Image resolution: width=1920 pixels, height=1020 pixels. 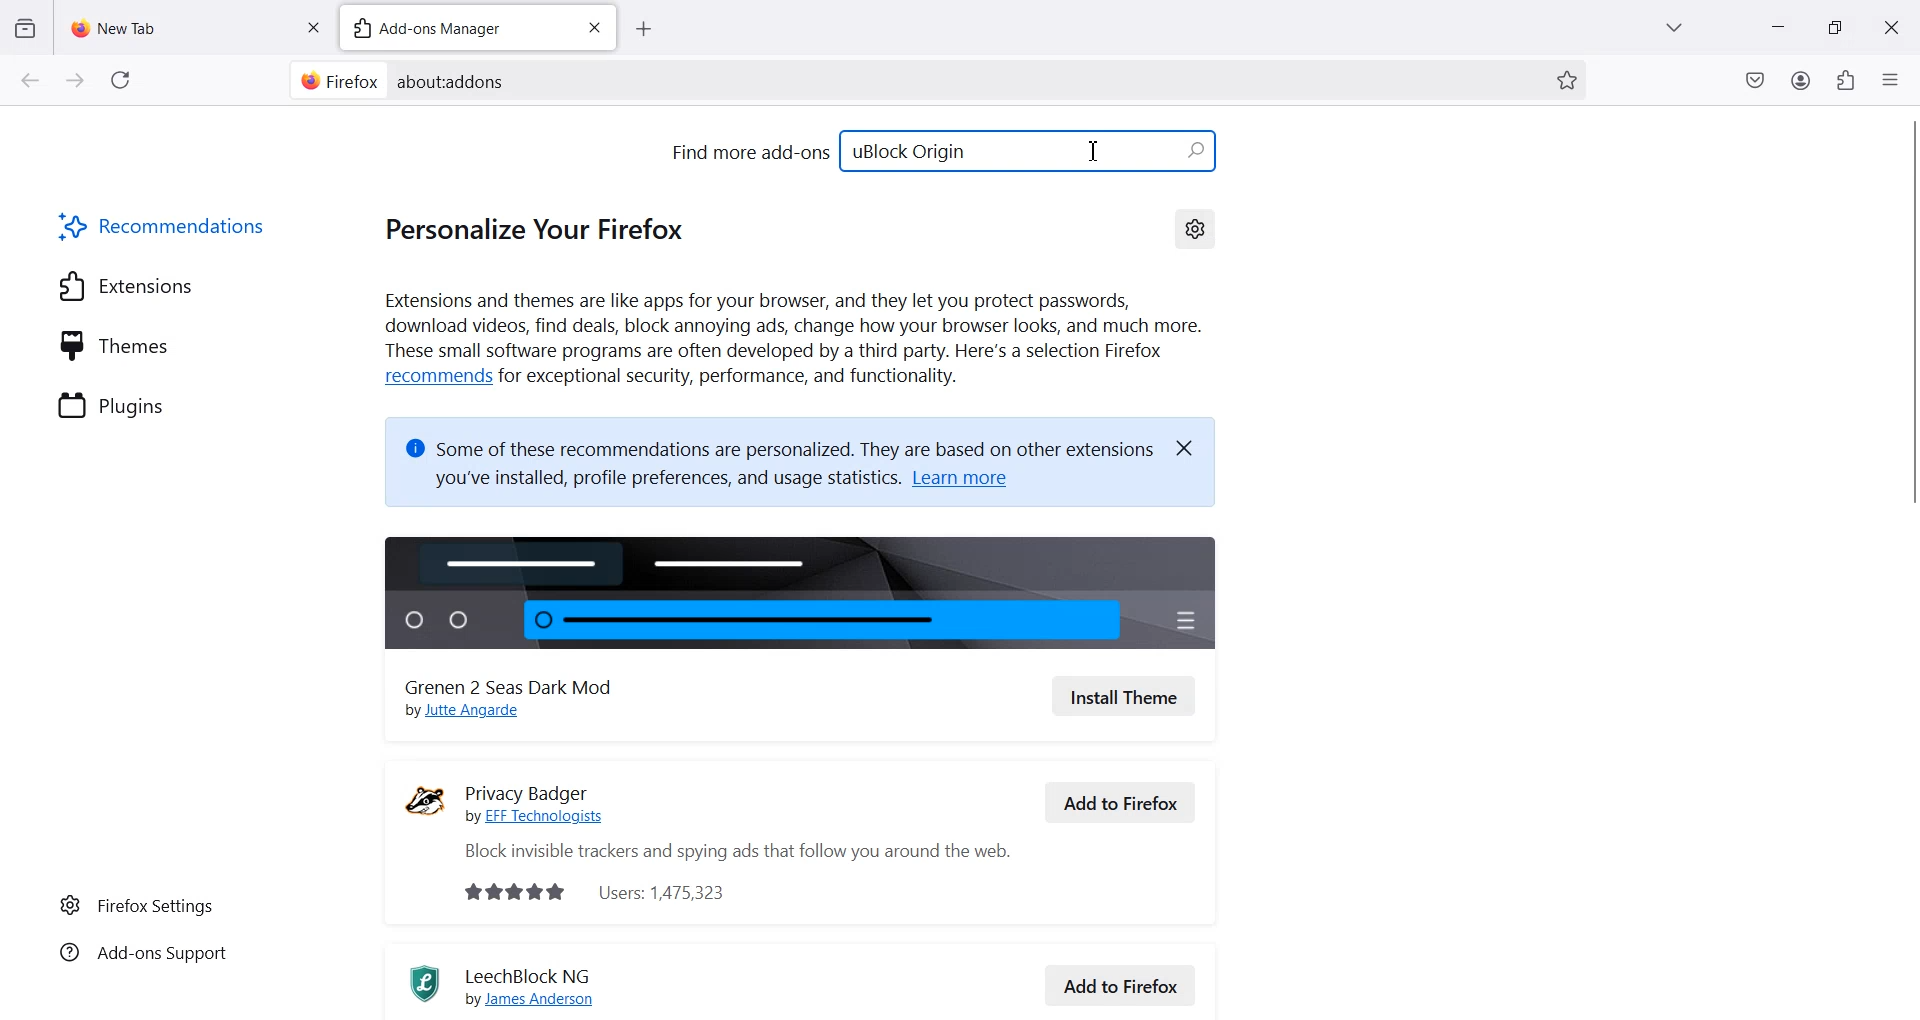 I want to click on Users: 1,475,323, so click(x=673, y=891).